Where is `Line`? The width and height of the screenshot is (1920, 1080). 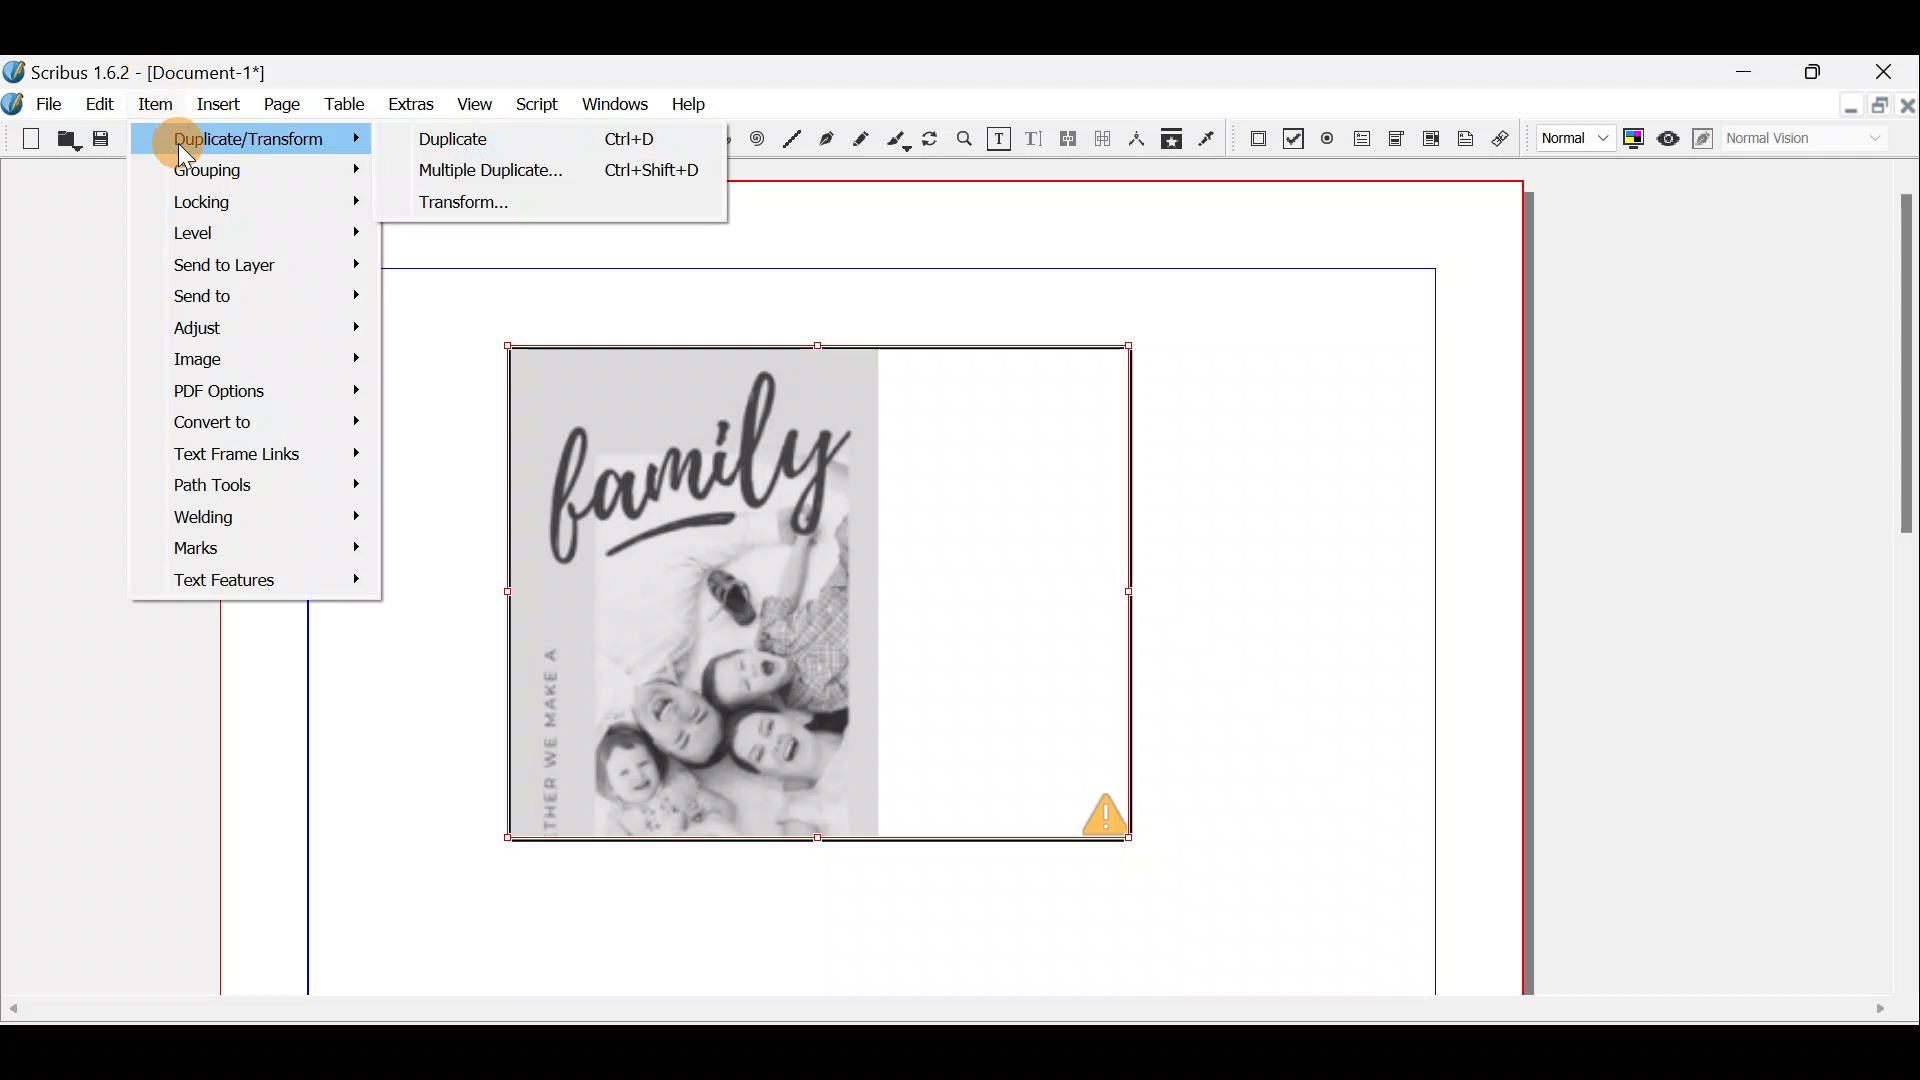 Line is located at coordinates (793, 137).